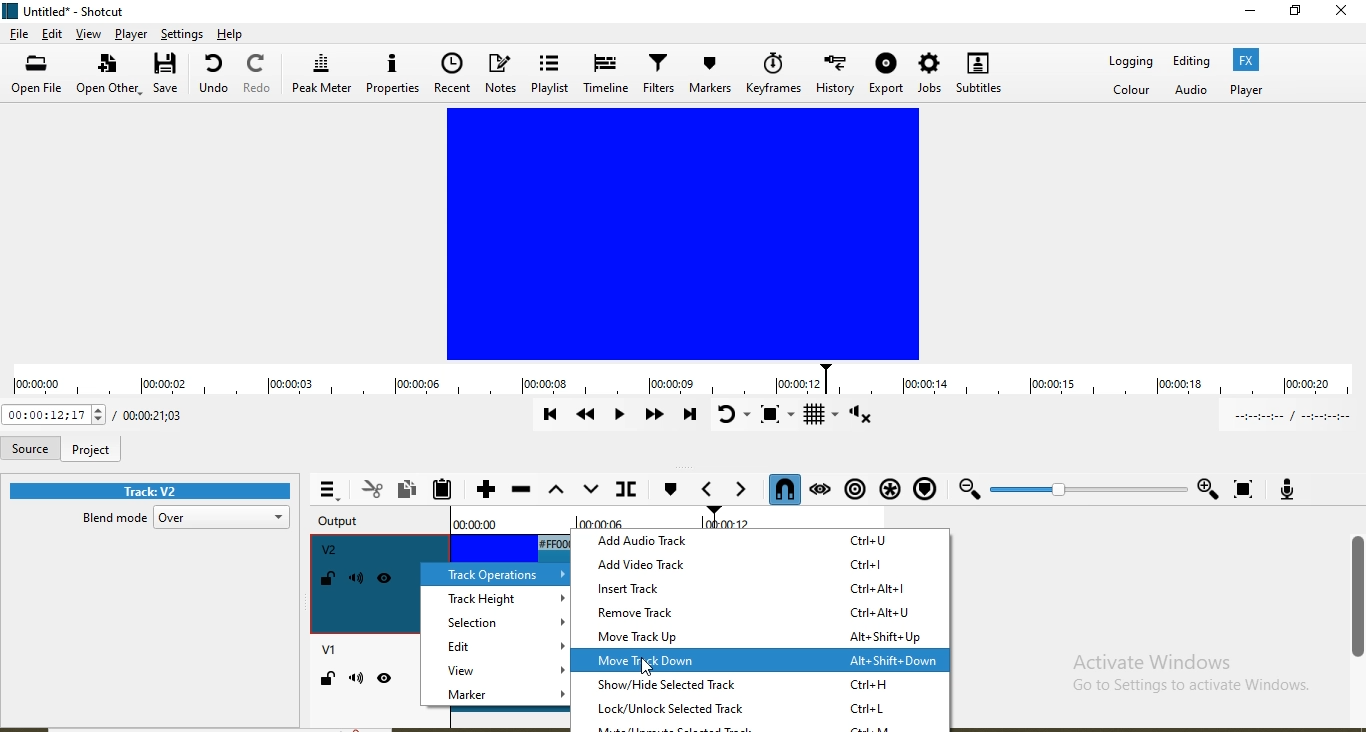 This screenshot has width=1366, height=732. Describe the element at coordinates (1244, 487) in the screenshot. I see `Zoom timeline to fit` at that location.